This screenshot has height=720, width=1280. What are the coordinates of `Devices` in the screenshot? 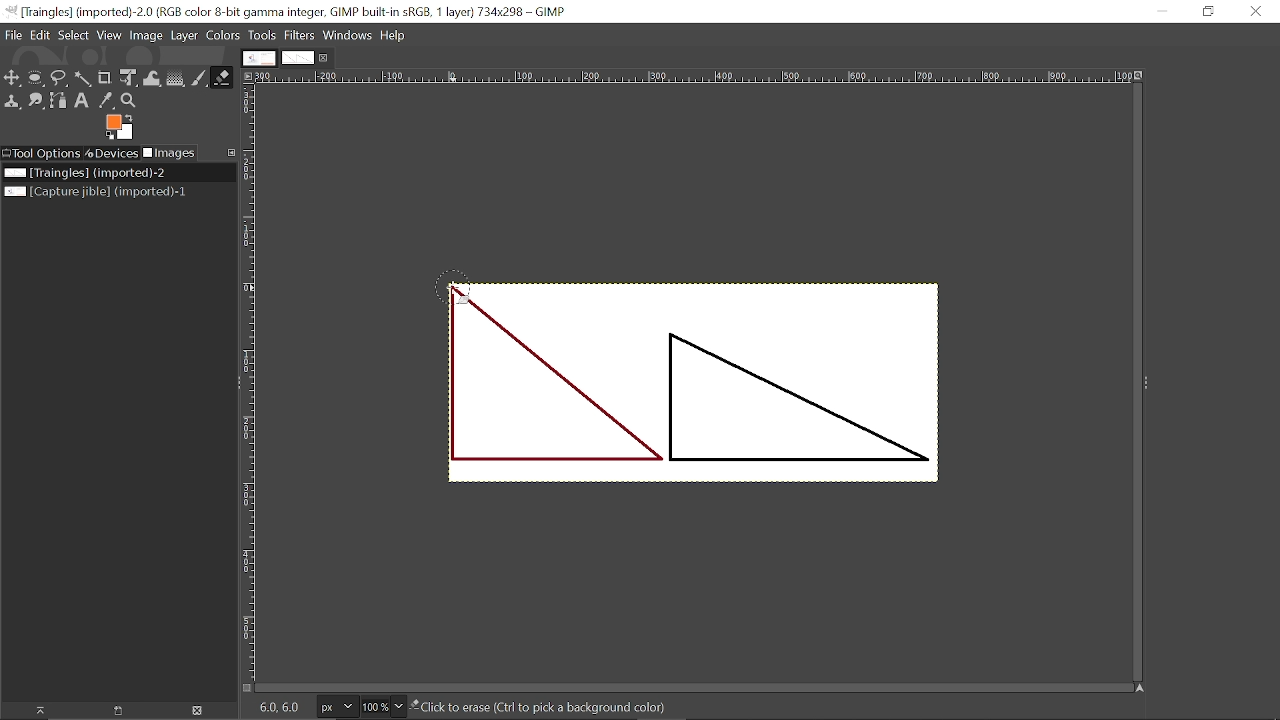 It's located at (111, 153).